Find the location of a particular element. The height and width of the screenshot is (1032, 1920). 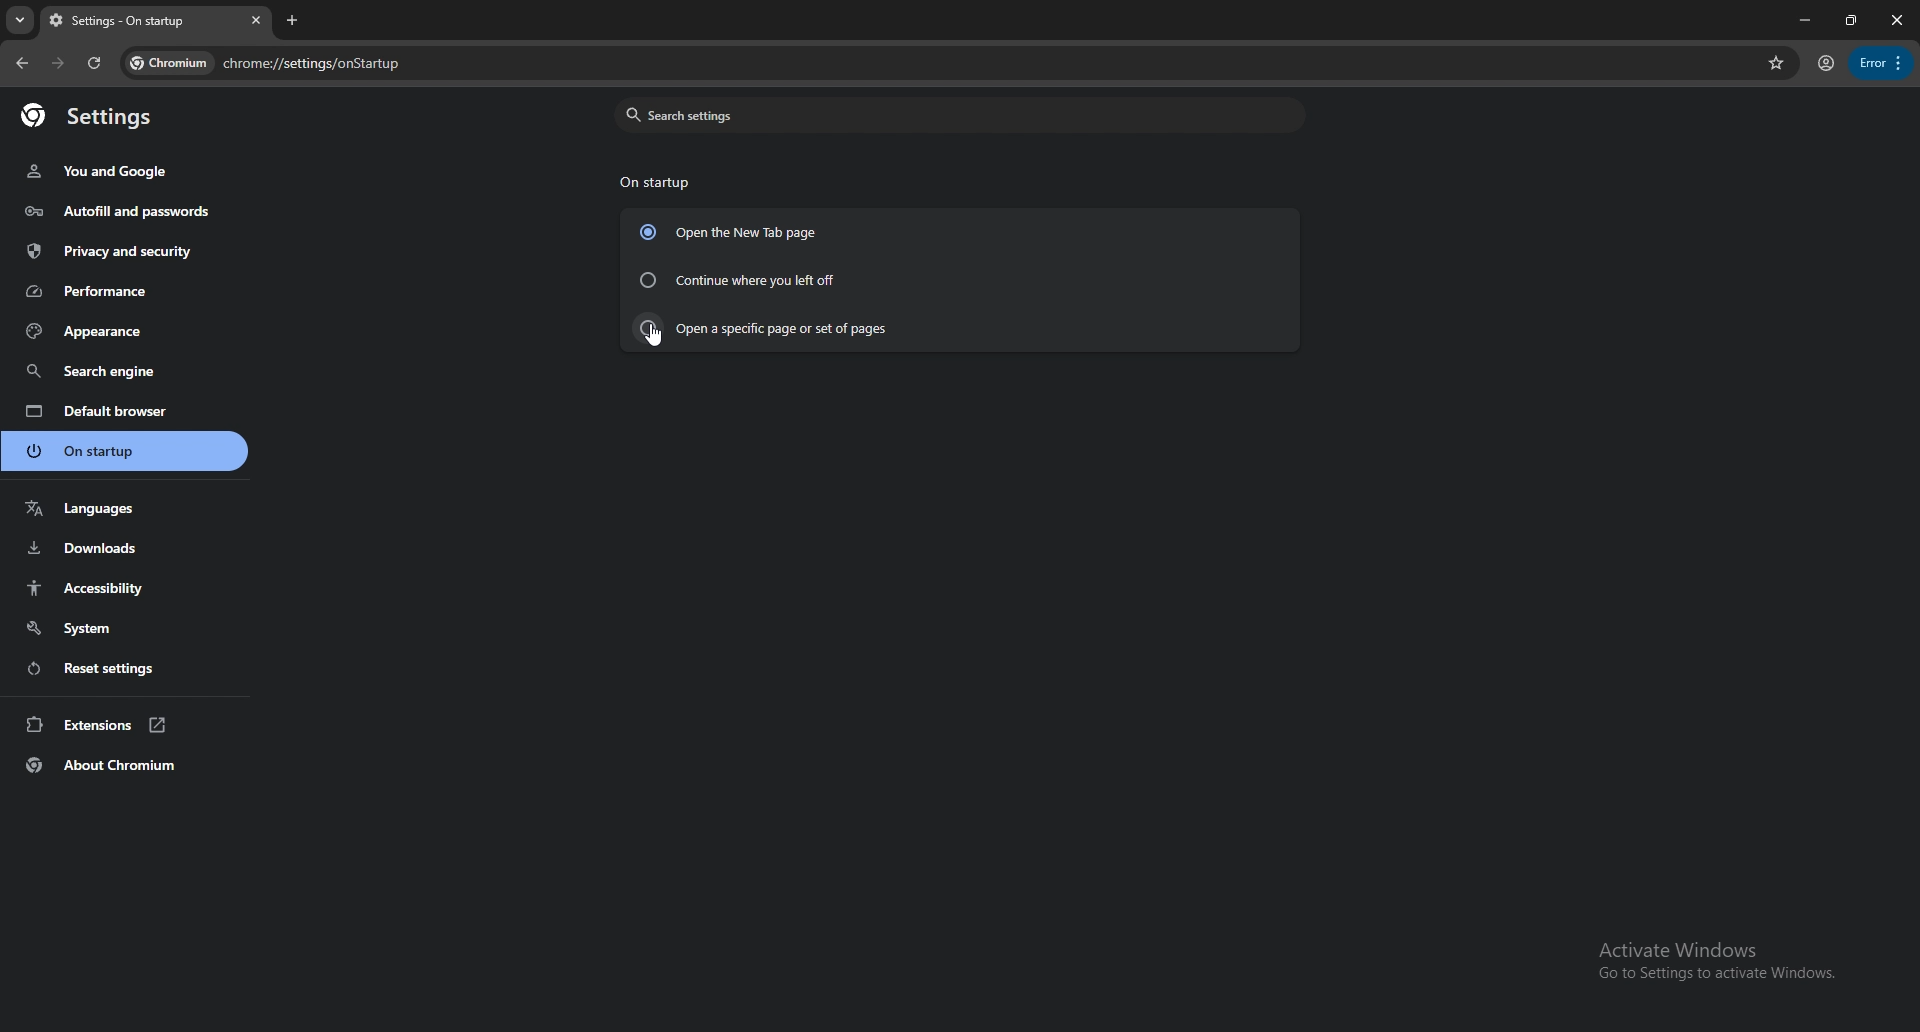

open the new tab page is located at coordinates (728, 233).